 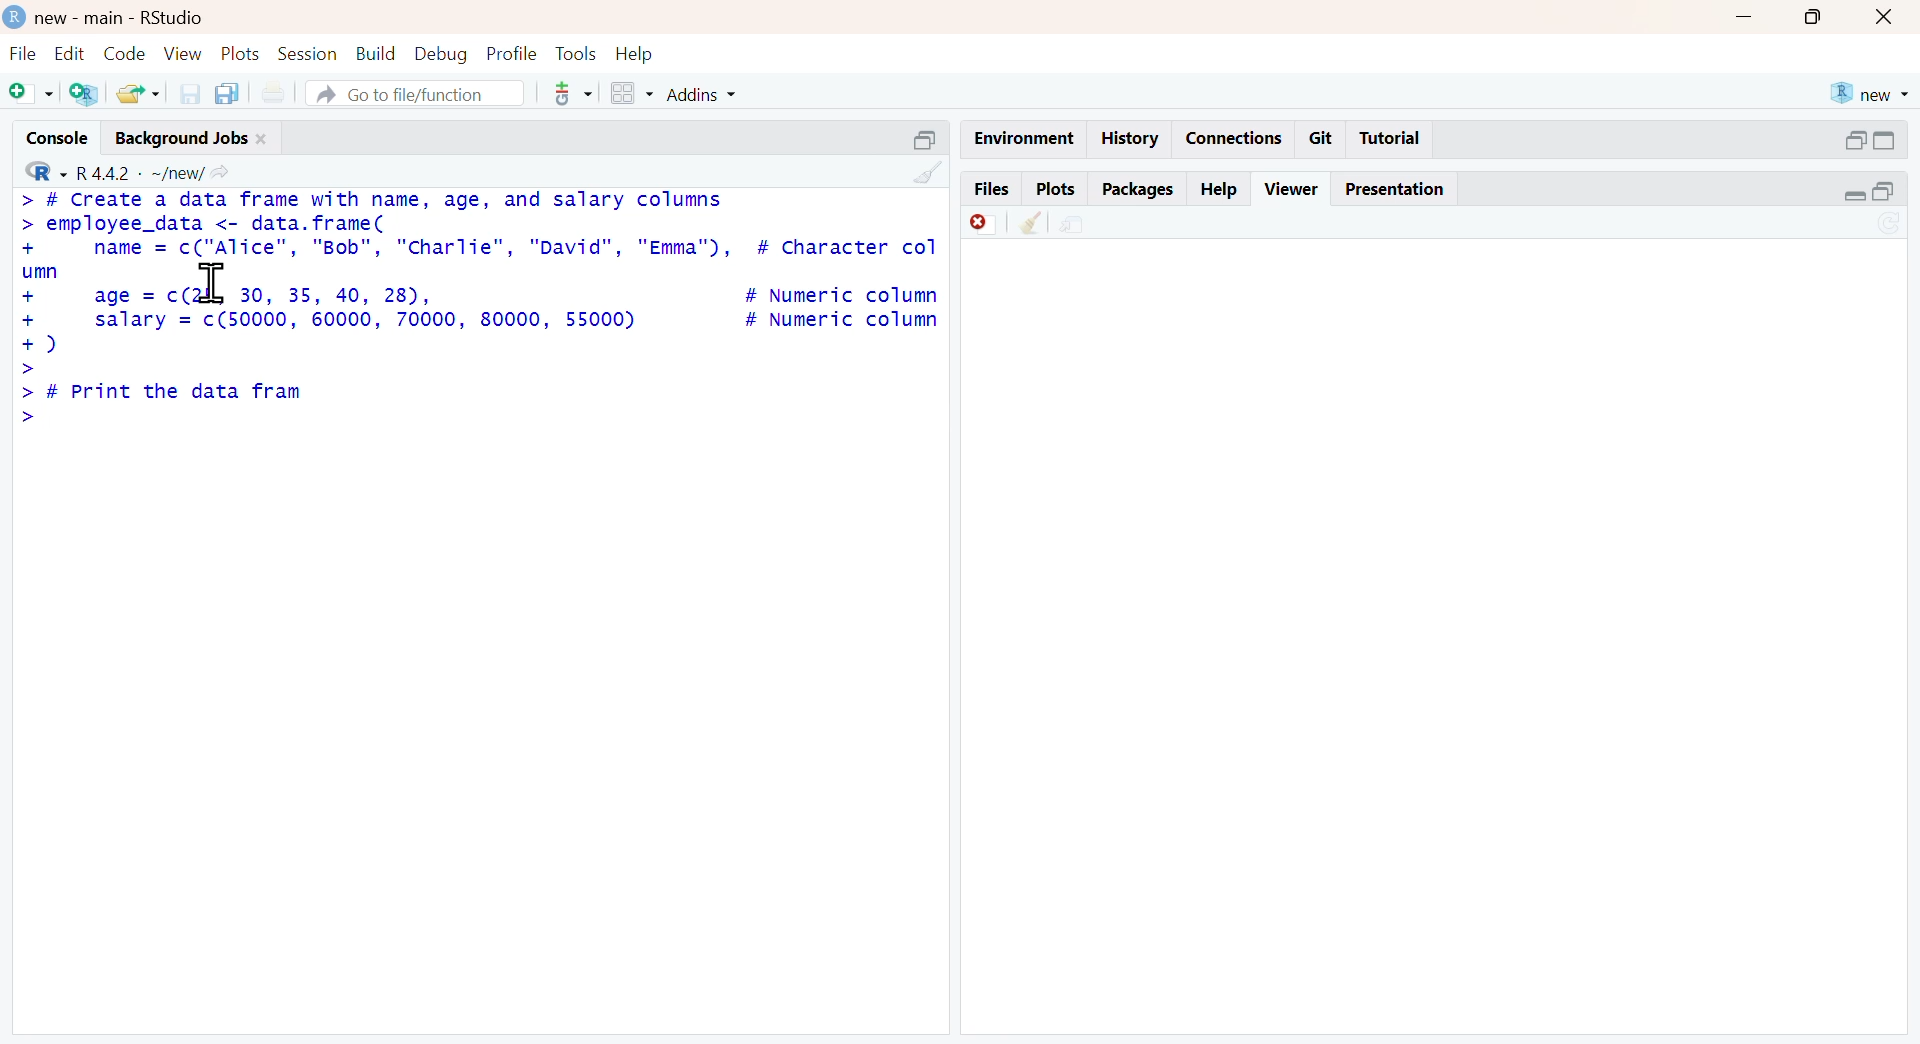 I want to click on Environment, so click(x=1016, y=134).